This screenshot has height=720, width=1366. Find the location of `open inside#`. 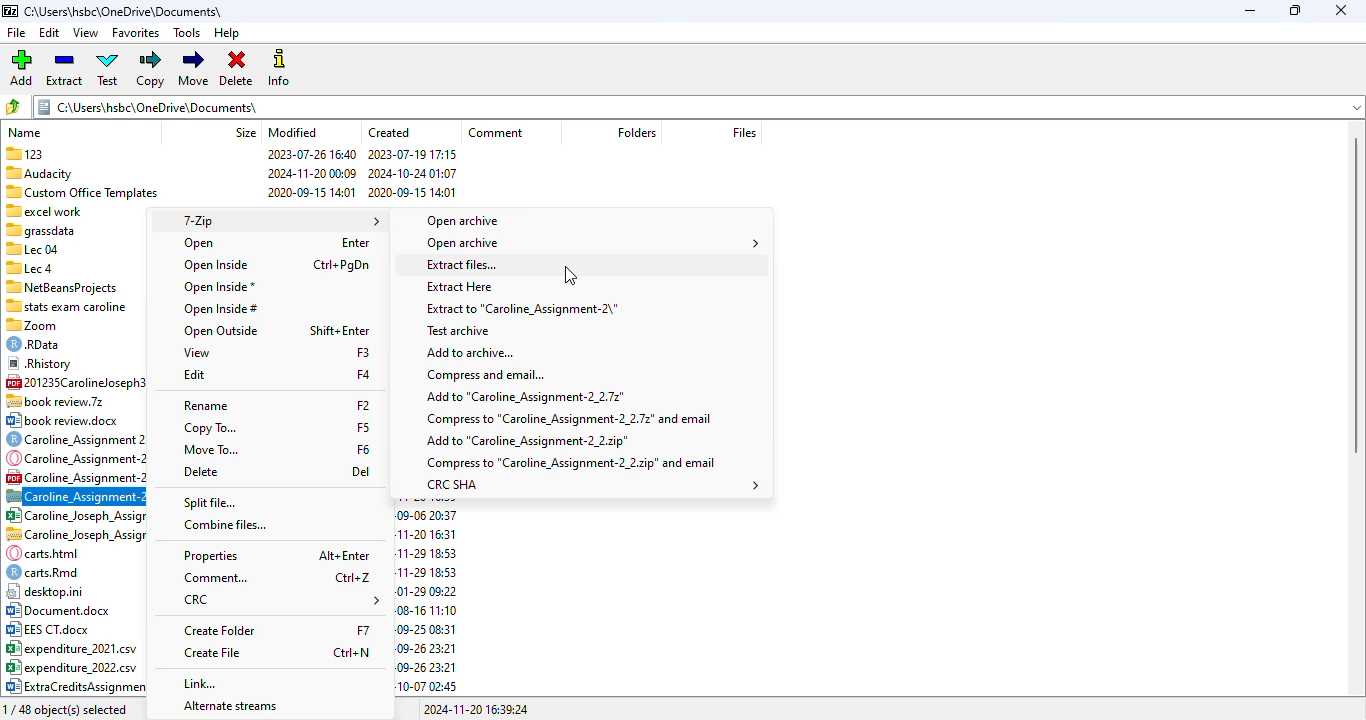

open inside# is located at coordinates (219, 309).